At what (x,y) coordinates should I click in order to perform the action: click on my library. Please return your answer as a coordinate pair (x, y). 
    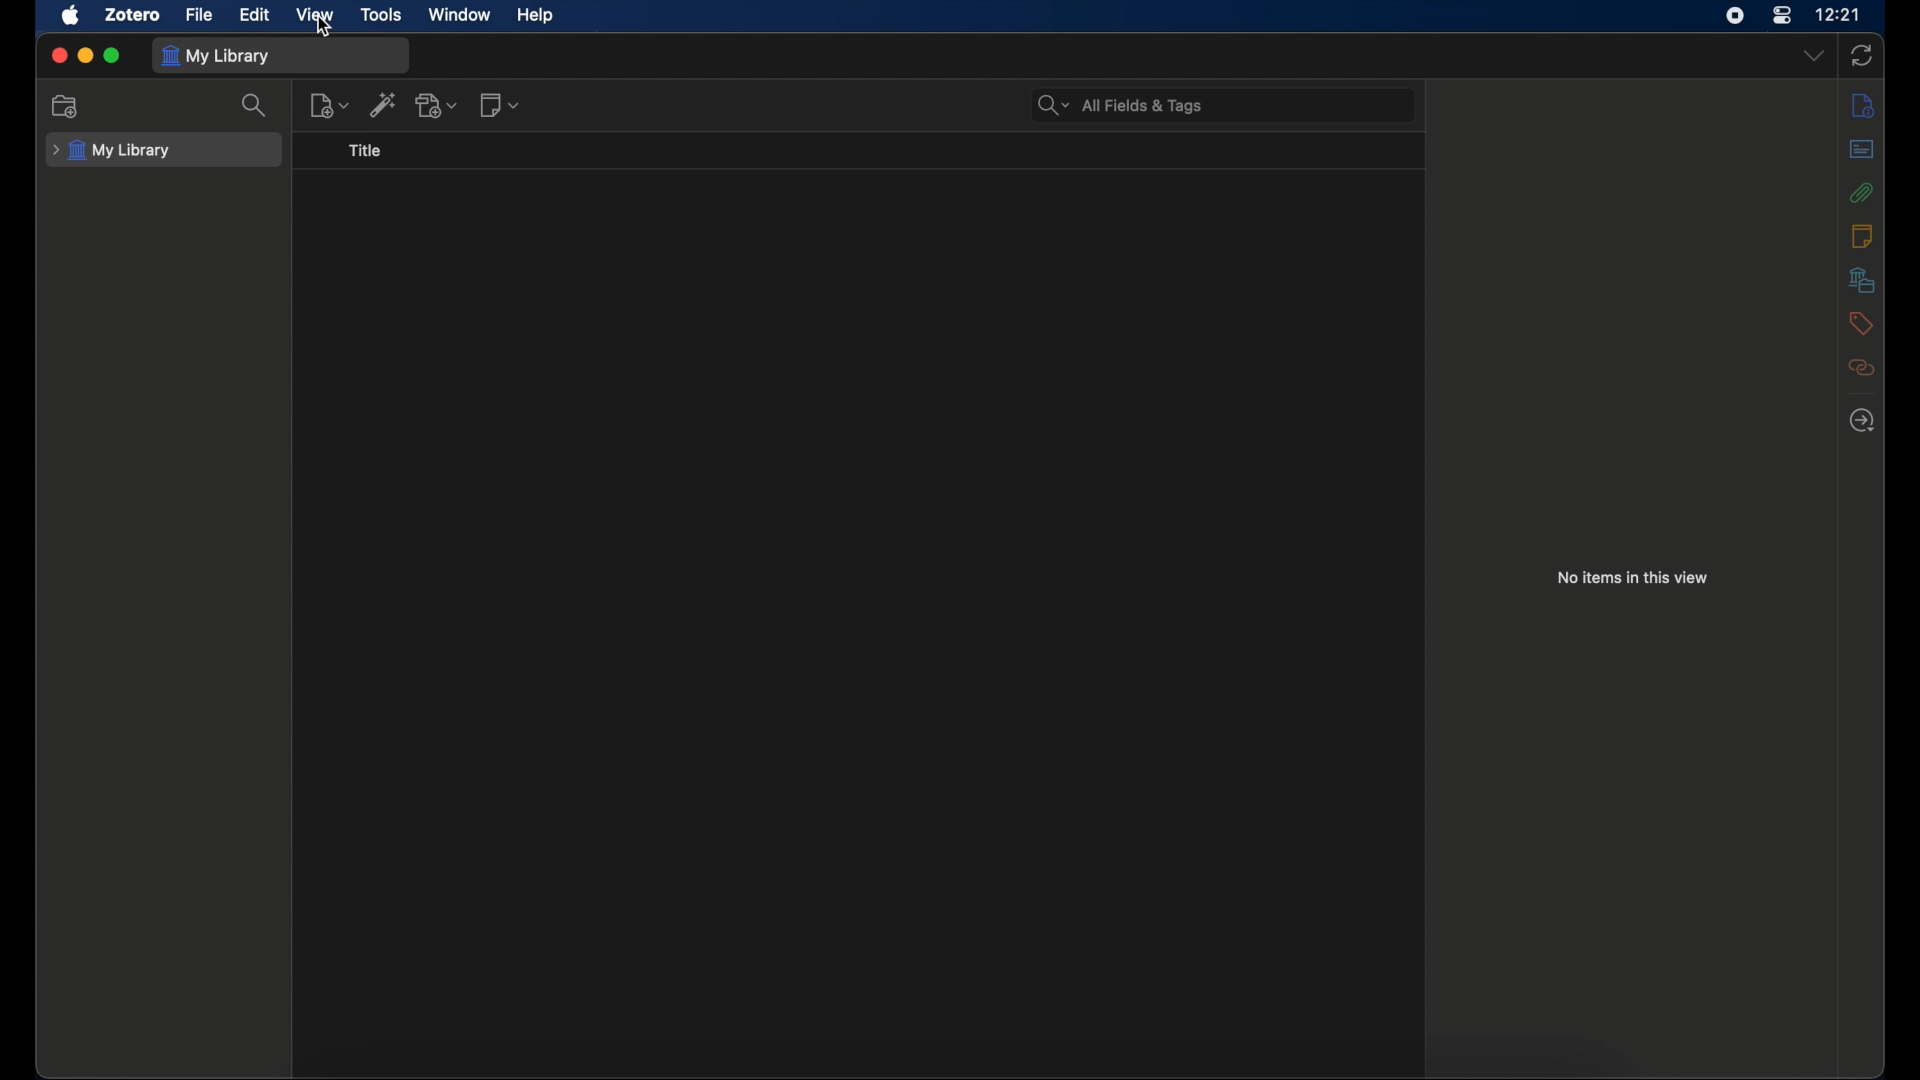
    Looking at the image, I should click on (216, 56).